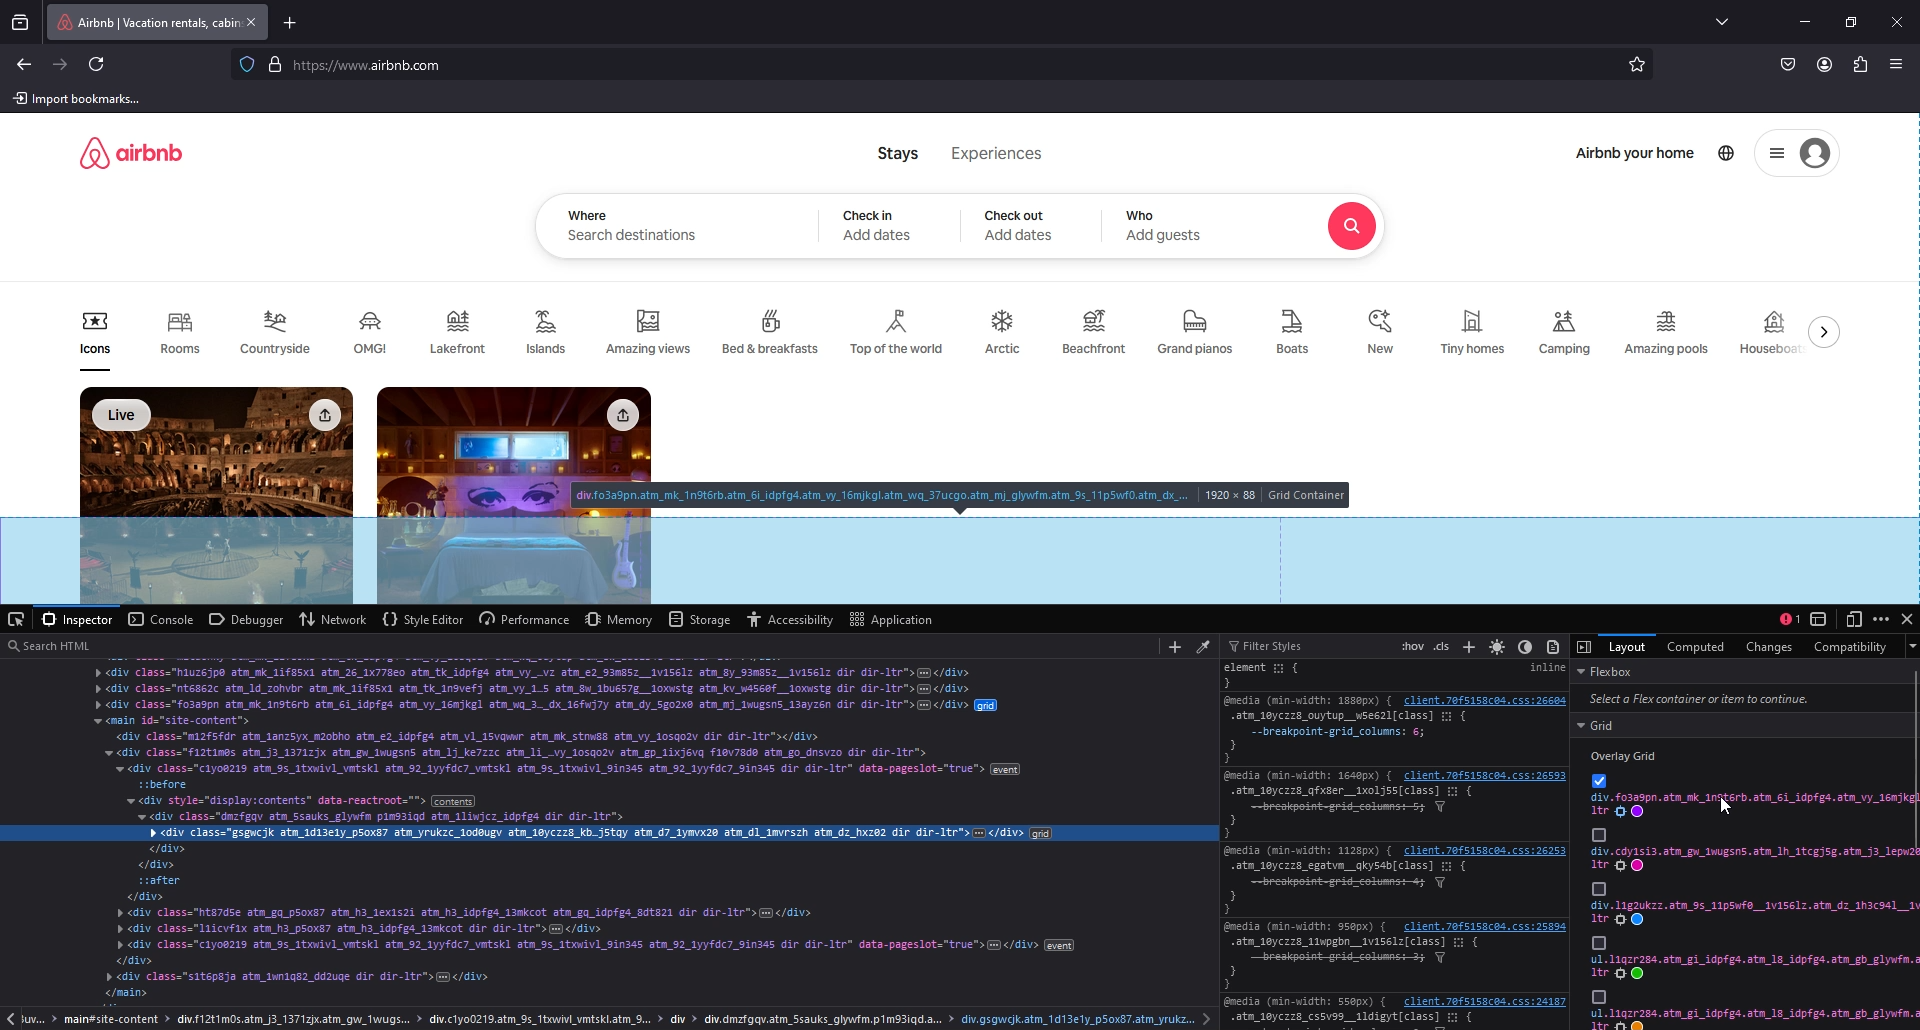  I want to click on Amazing views, so click(651, 333).